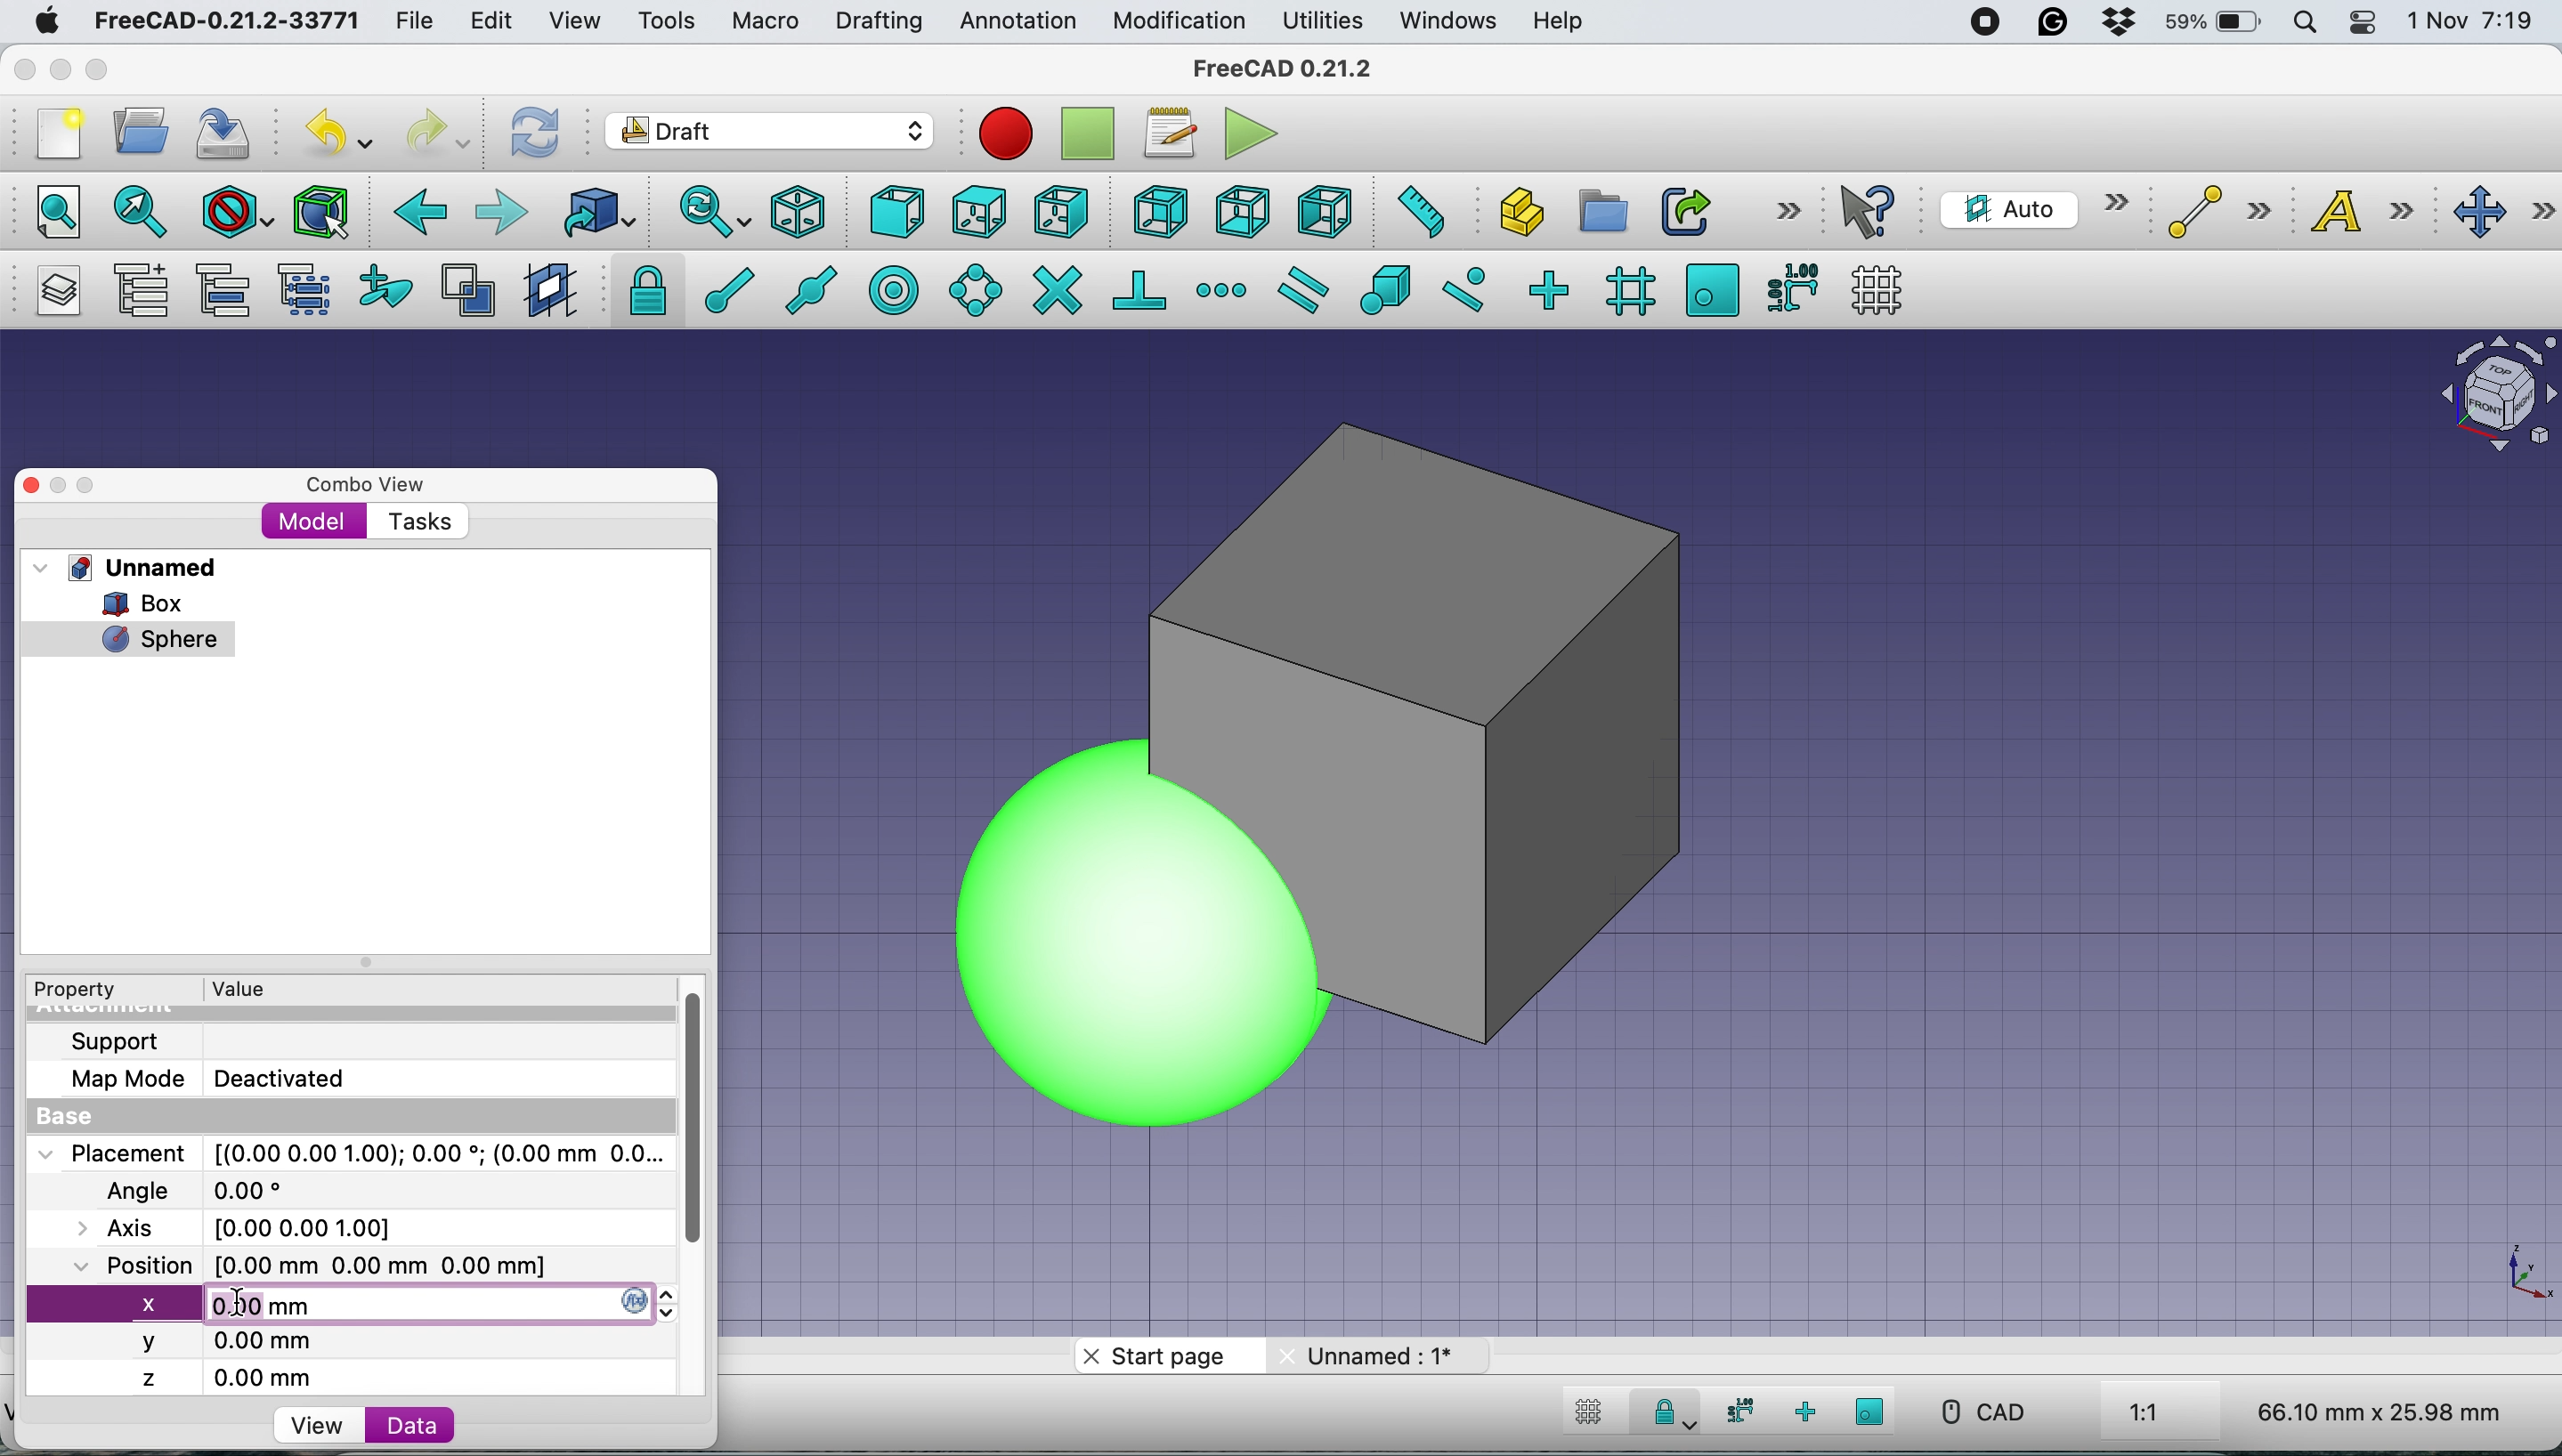  Describe the element at coordinates (303, 294) in the screenshot. I see `select group` at that location.